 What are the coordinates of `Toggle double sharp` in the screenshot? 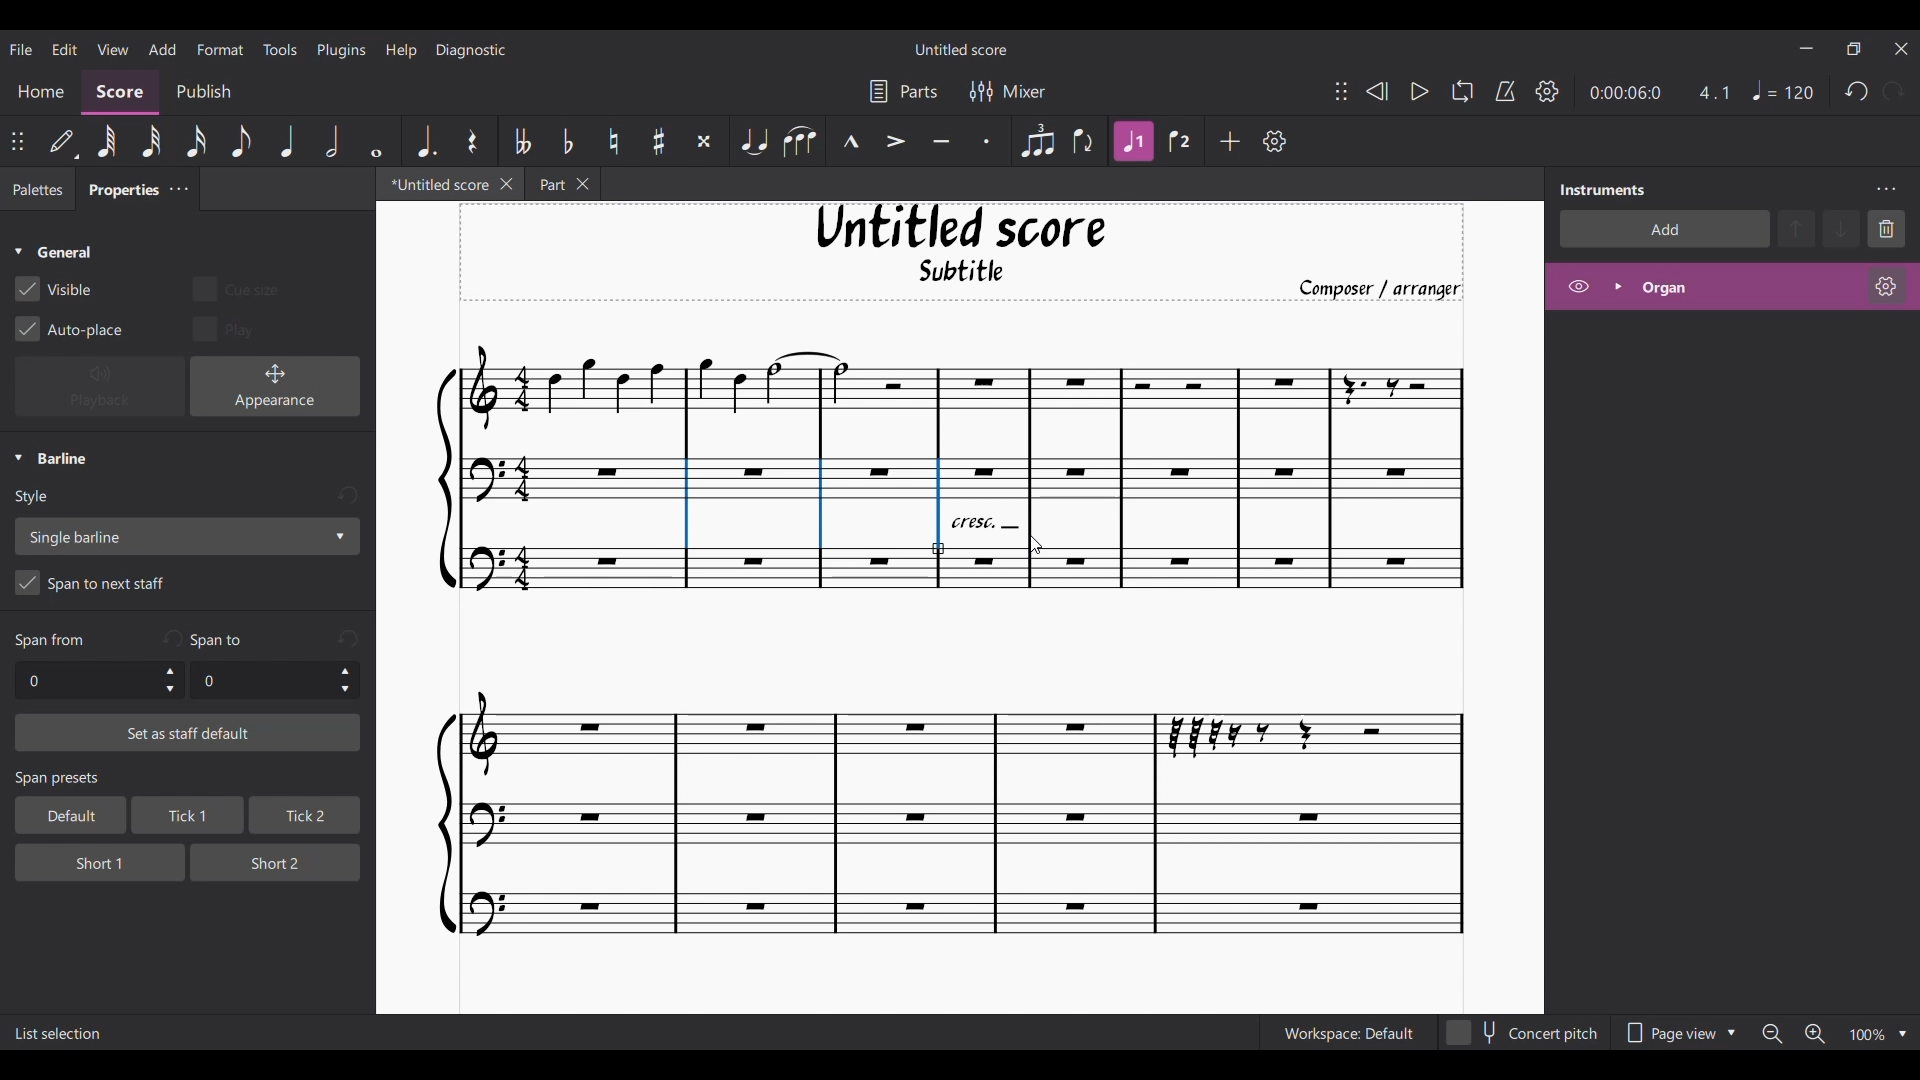 It's located at (704, 142).